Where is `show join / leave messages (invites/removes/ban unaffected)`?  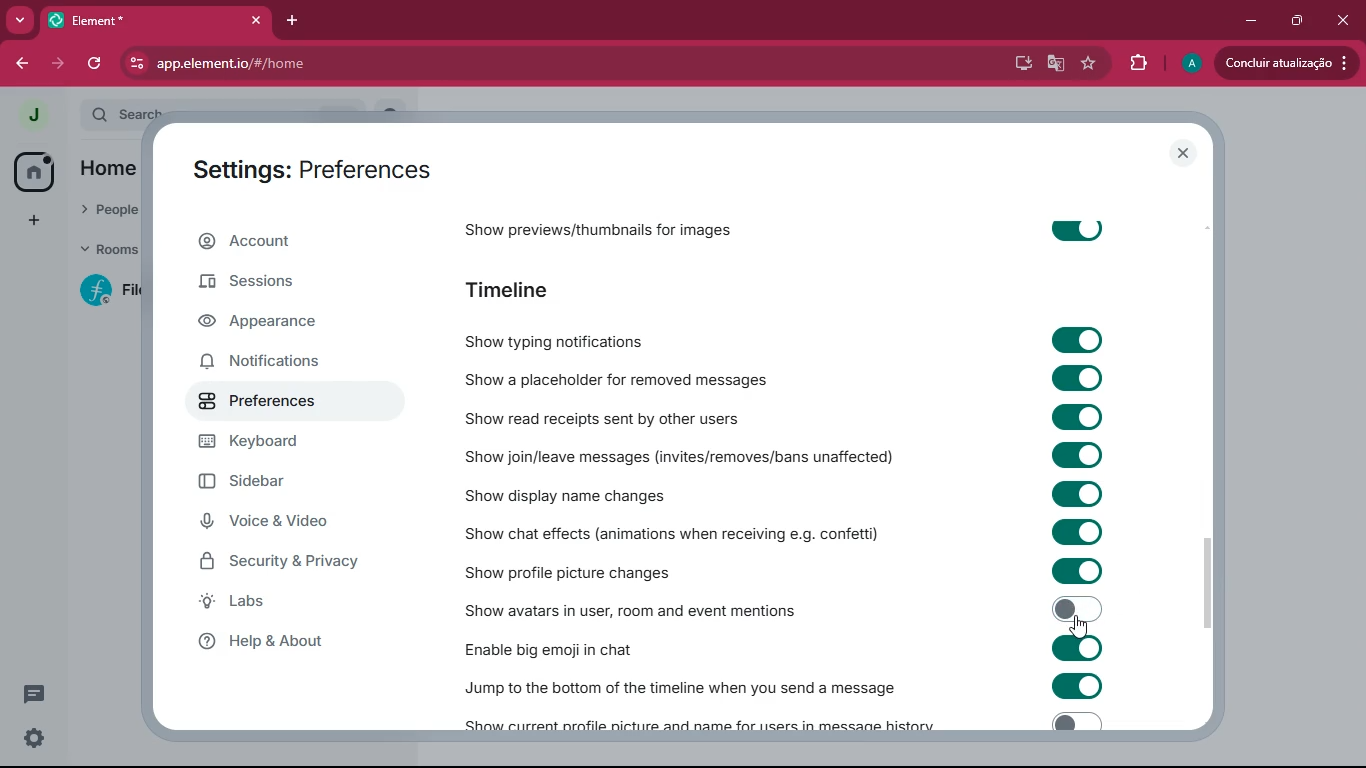 show join / leave messages (invites/removes/ban unaffected) is located at coordinates (686, 456).